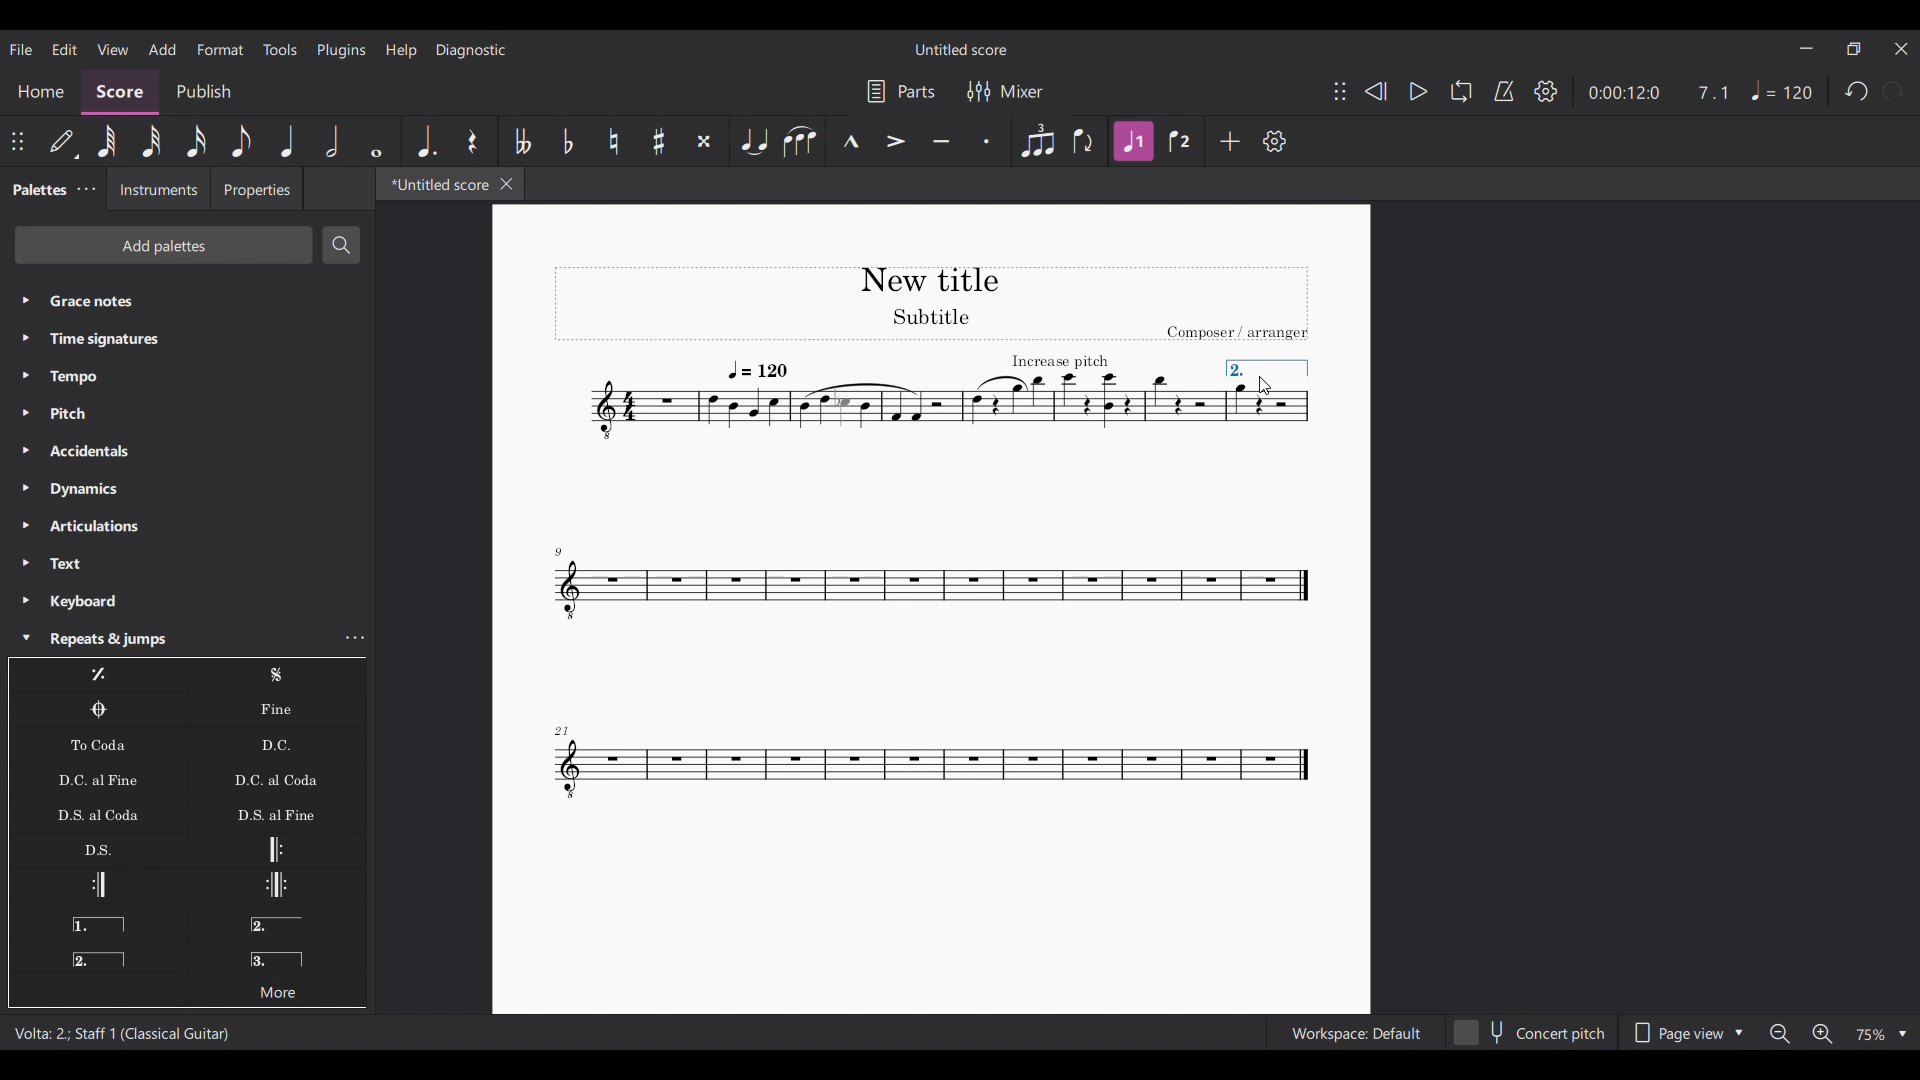 The image size is (1920, 1080). What do you see at coordinates (1340, 91) in the screenshot?
I see `Change position` at bounding box center [1340, 91].